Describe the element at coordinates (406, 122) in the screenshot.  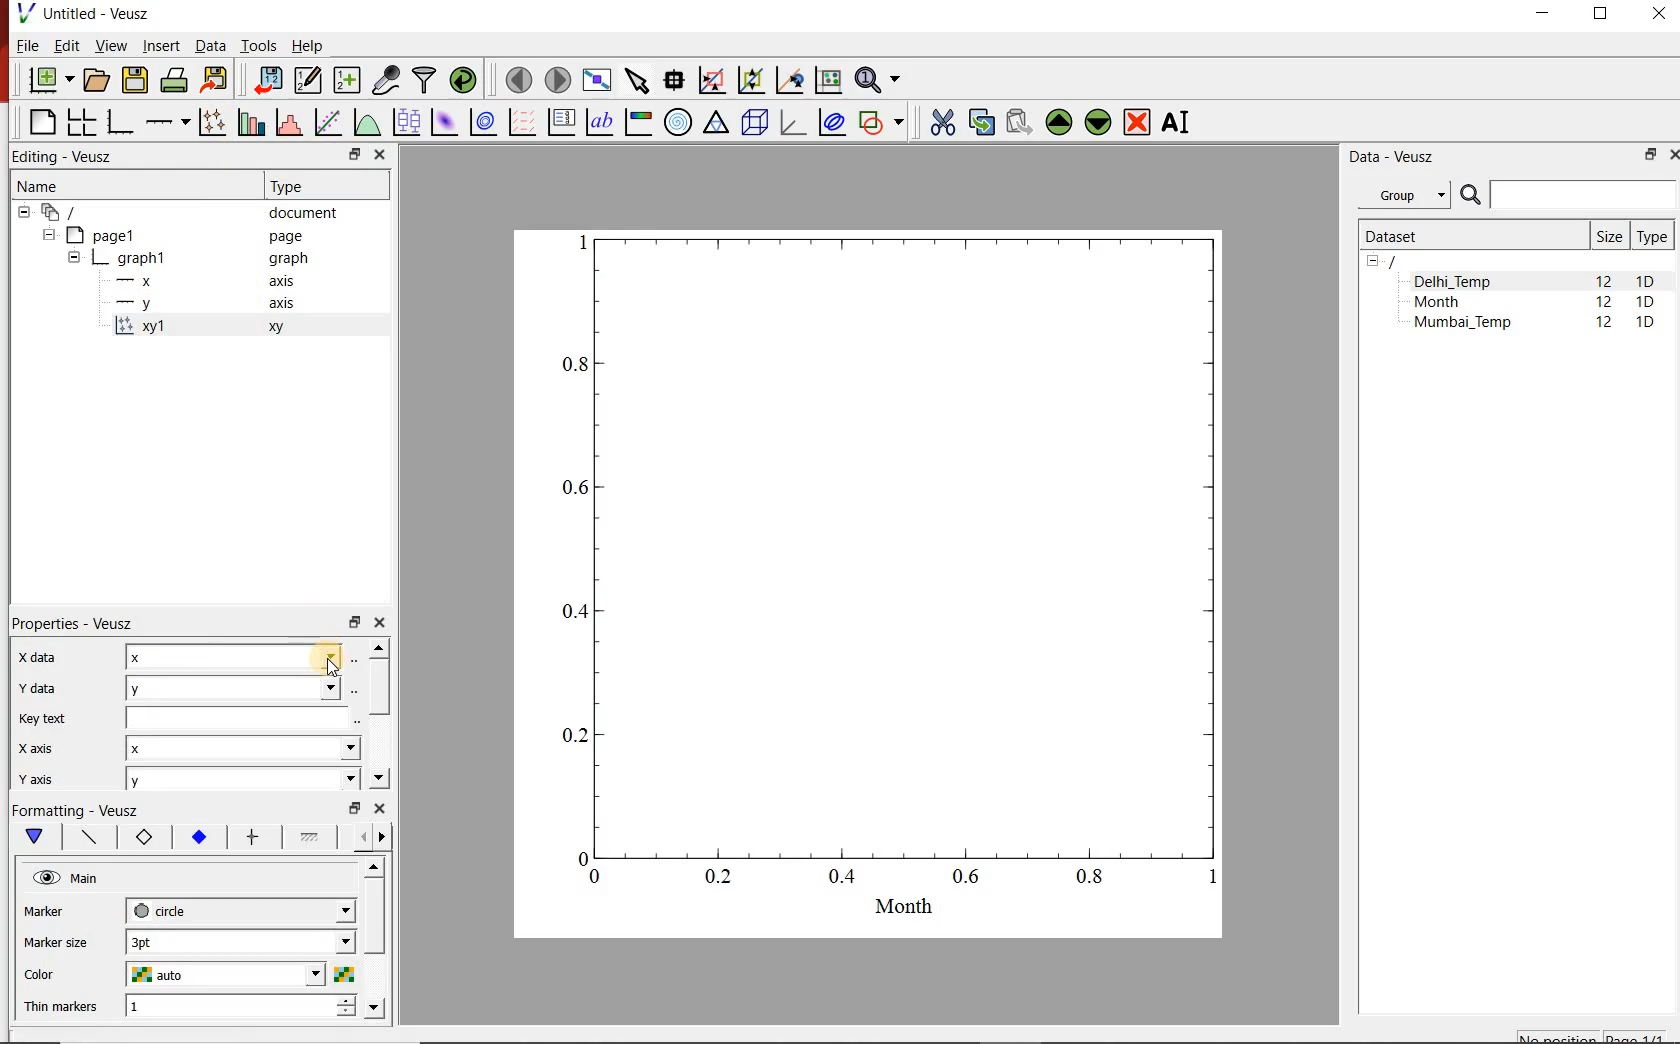
I see `plot box plots` at that location.